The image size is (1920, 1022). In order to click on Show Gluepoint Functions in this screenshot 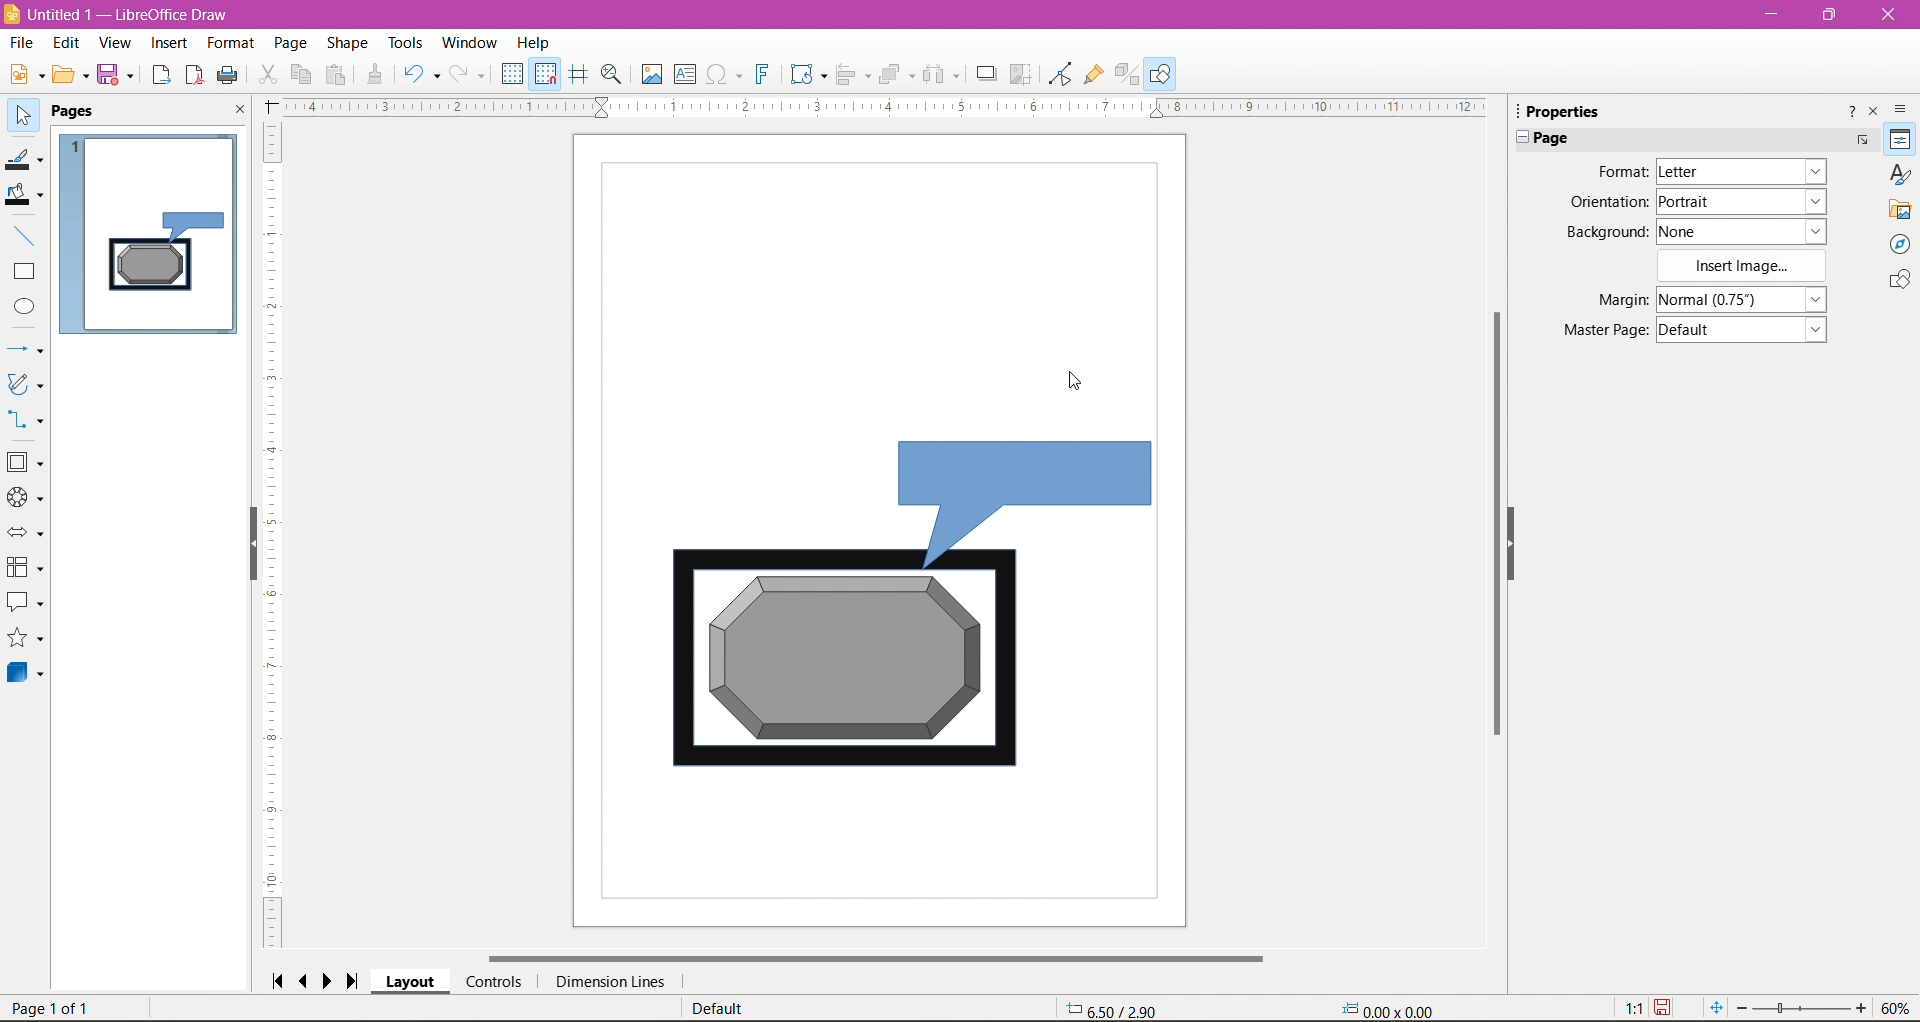, I will do `click(1093, 74)`.